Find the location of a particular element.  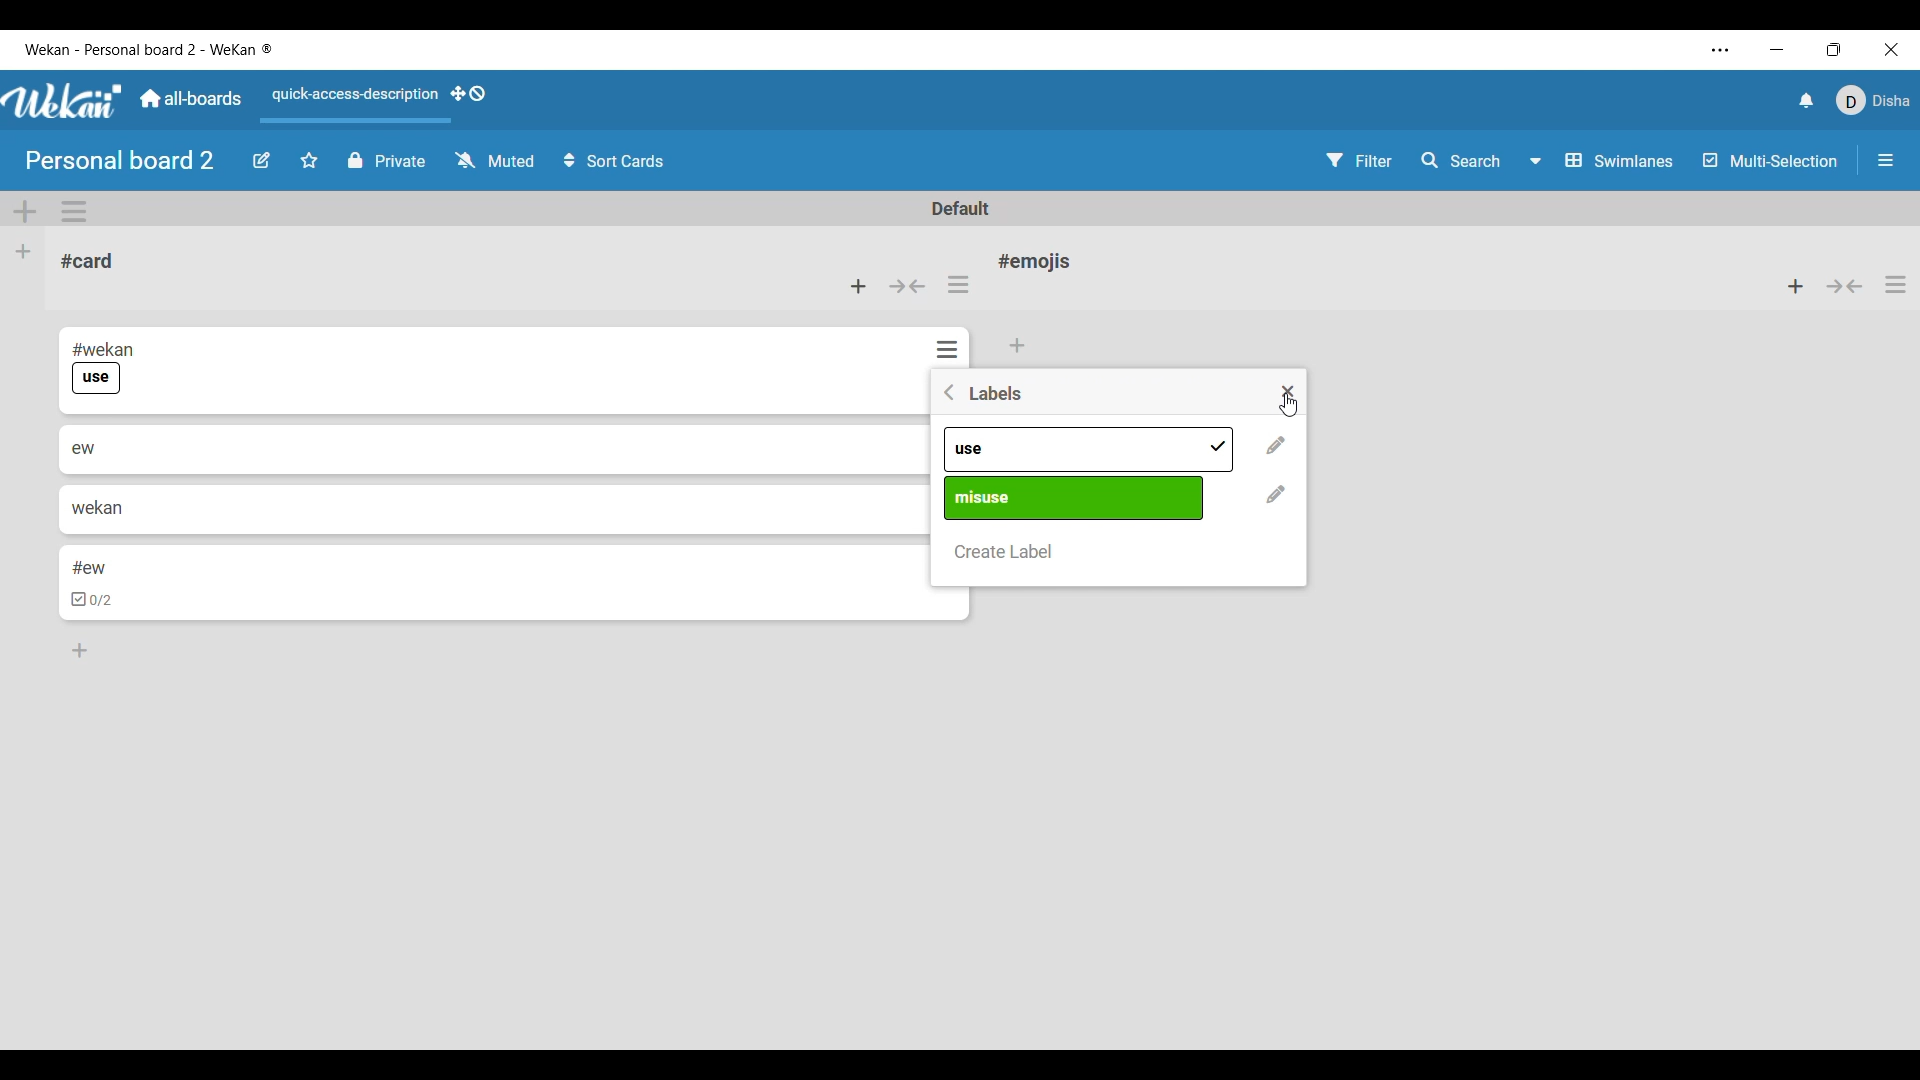

Card actions for respective card is located at coordinates (950, 349).